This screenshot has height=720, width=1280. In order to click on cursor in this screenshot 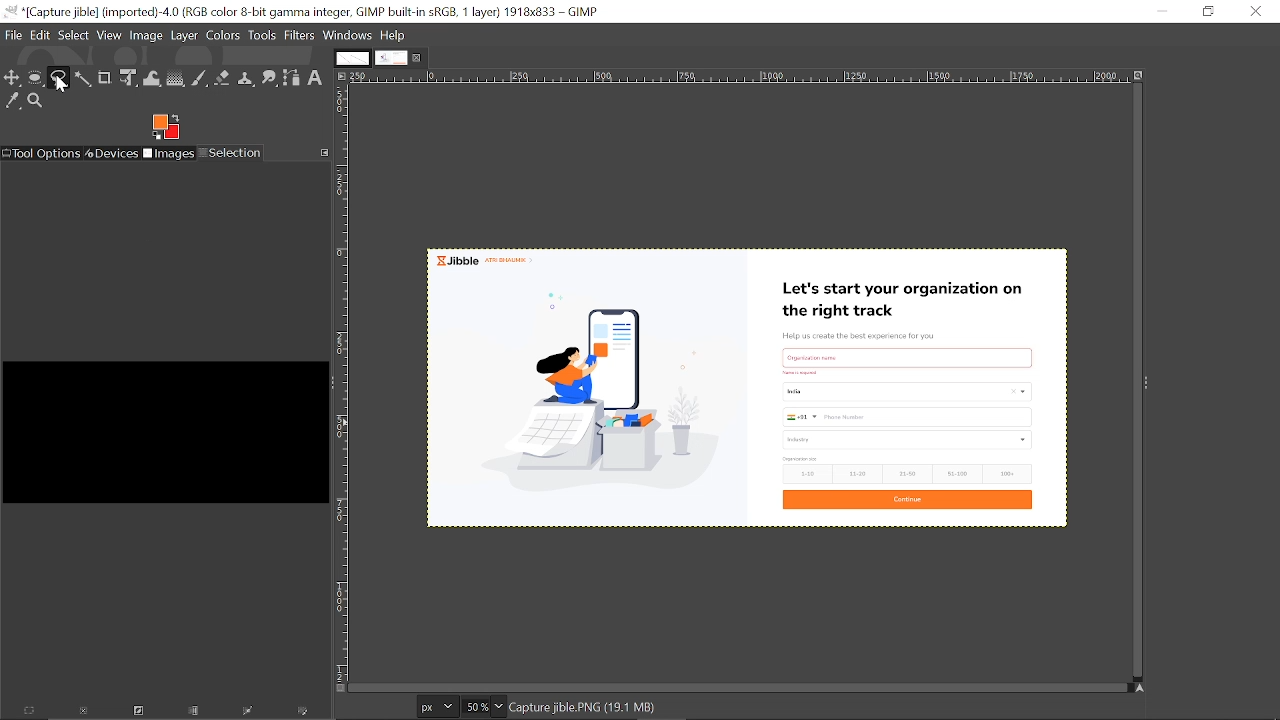, I will do `click(64, 91)`.